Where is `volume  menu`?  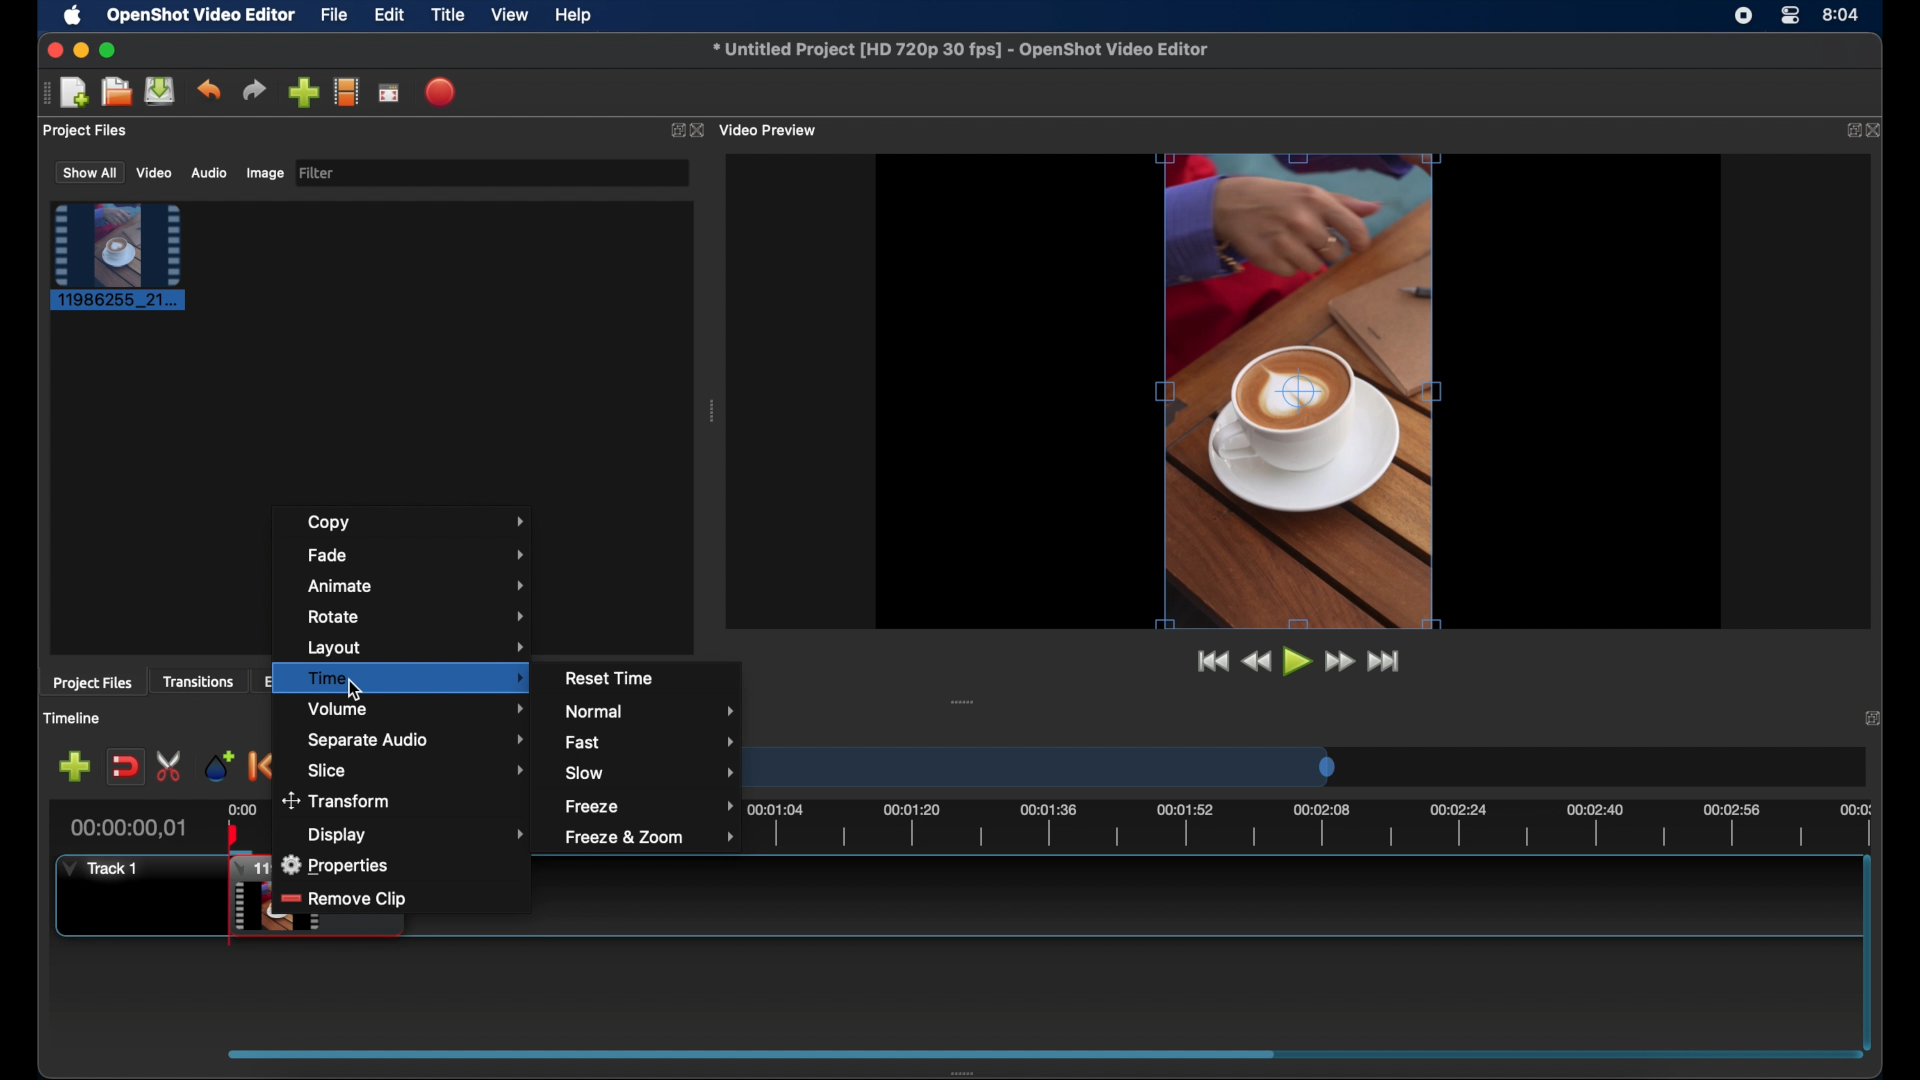
volume  menu is located at coordinates (418, 710).